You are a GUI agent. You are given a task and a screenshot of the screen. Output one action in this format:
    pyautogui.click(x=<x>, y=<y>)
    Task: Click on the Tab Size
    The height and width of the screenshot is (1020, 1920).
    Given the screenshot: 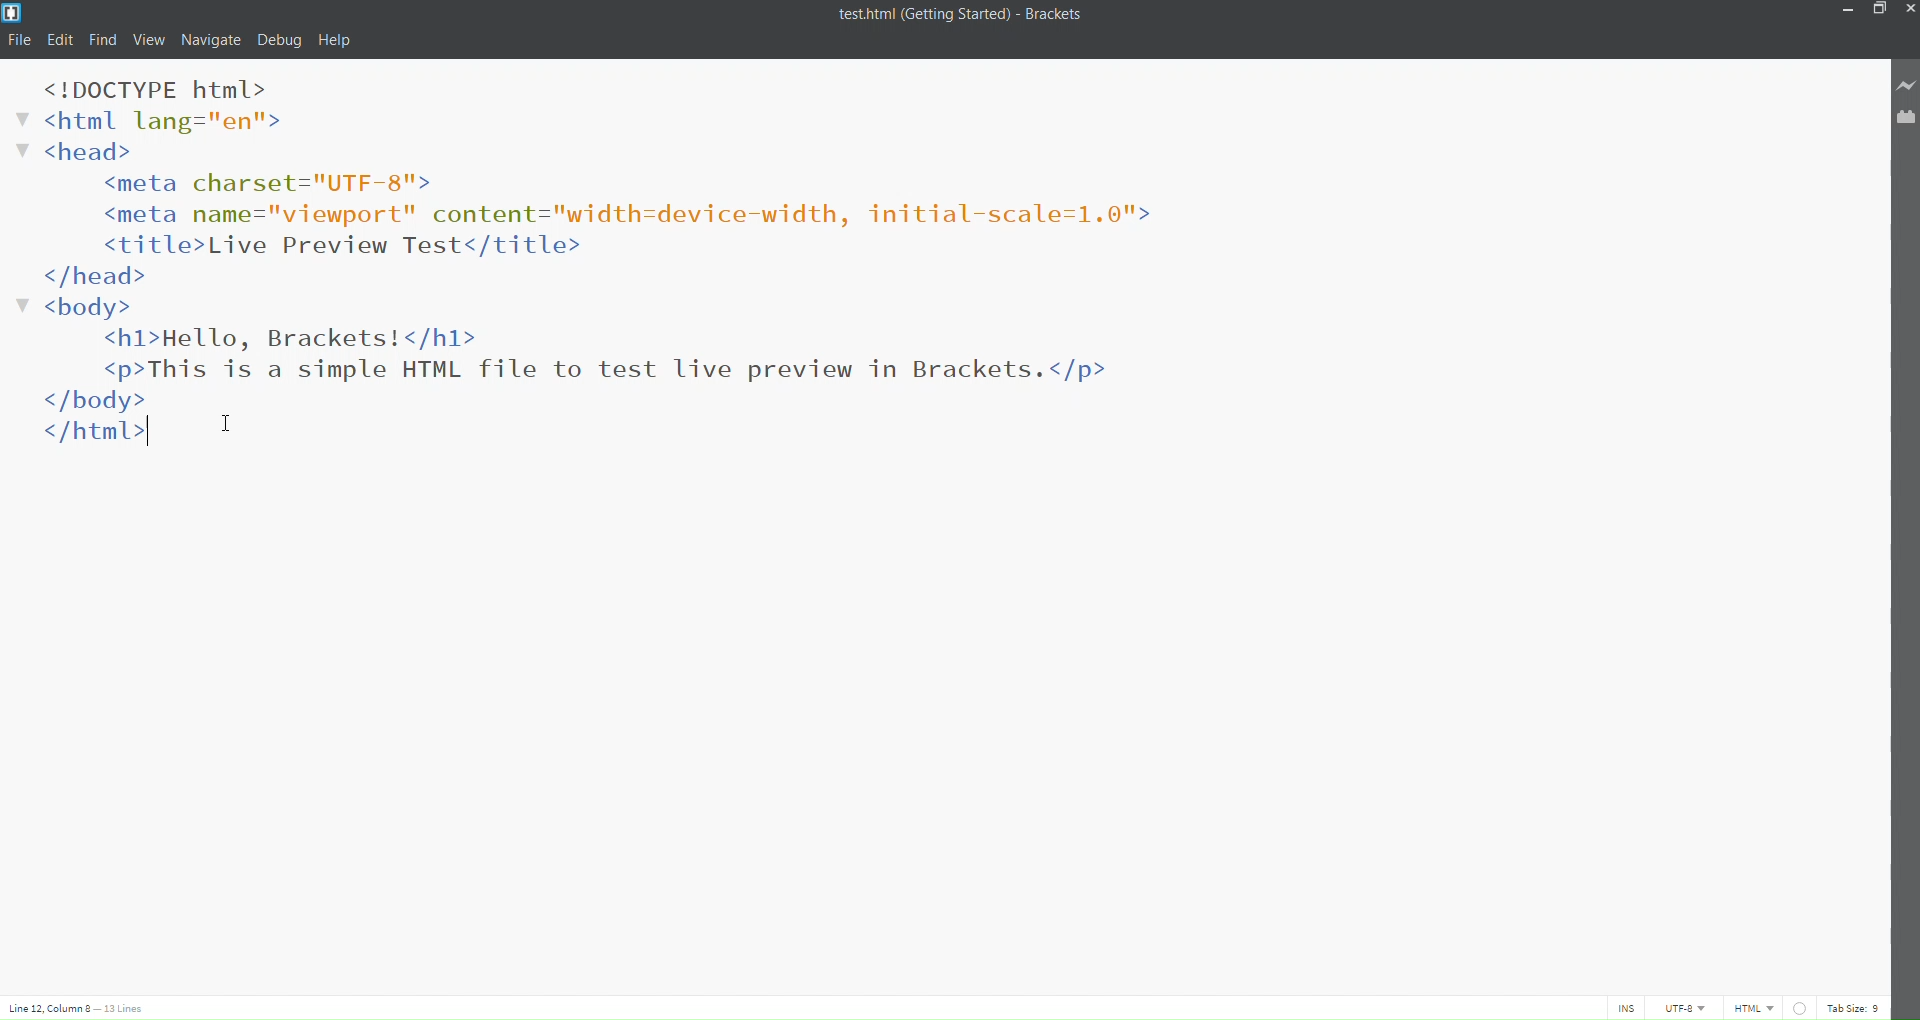 What is the action you would take?
    pyautogui.click(x=1854, y=1008)
    